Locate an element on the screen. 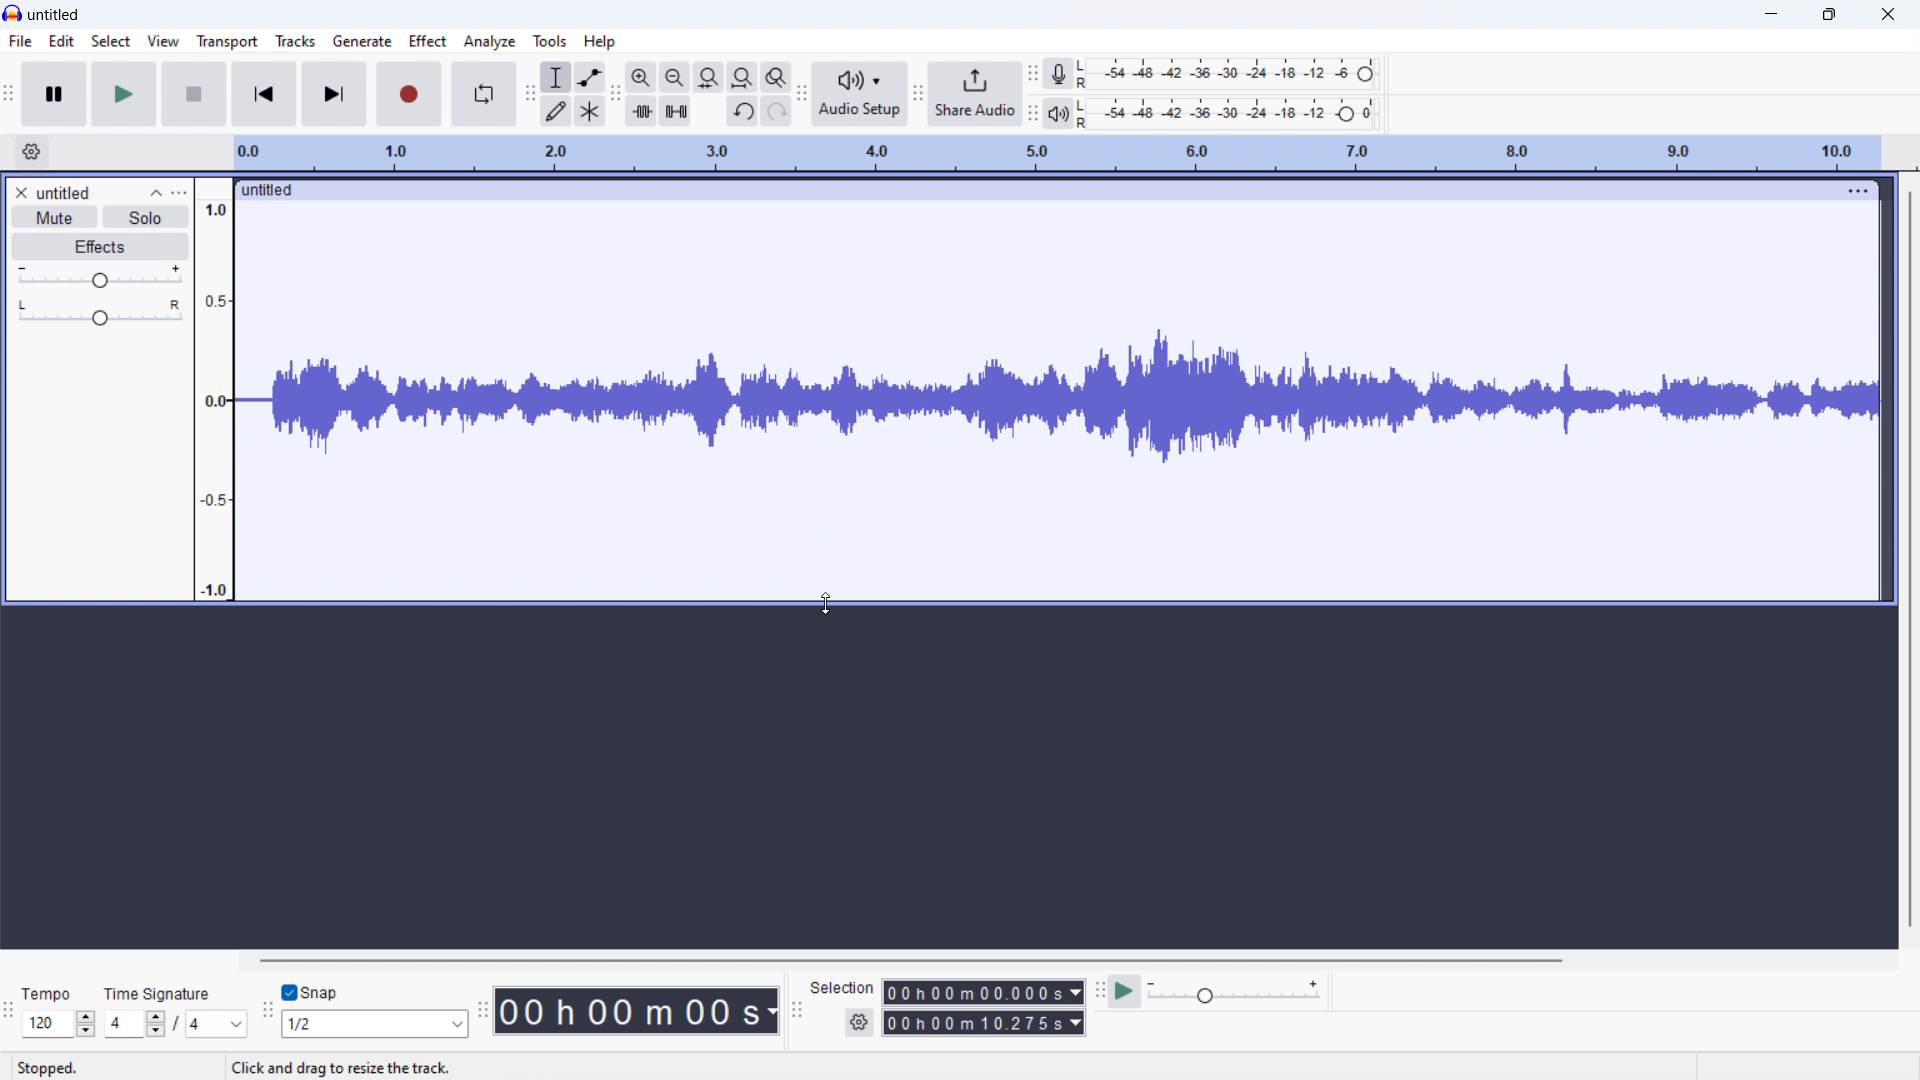 The height and width of the screenshot is (1080, 1920). audio setup is located at coordinates (859, 95).